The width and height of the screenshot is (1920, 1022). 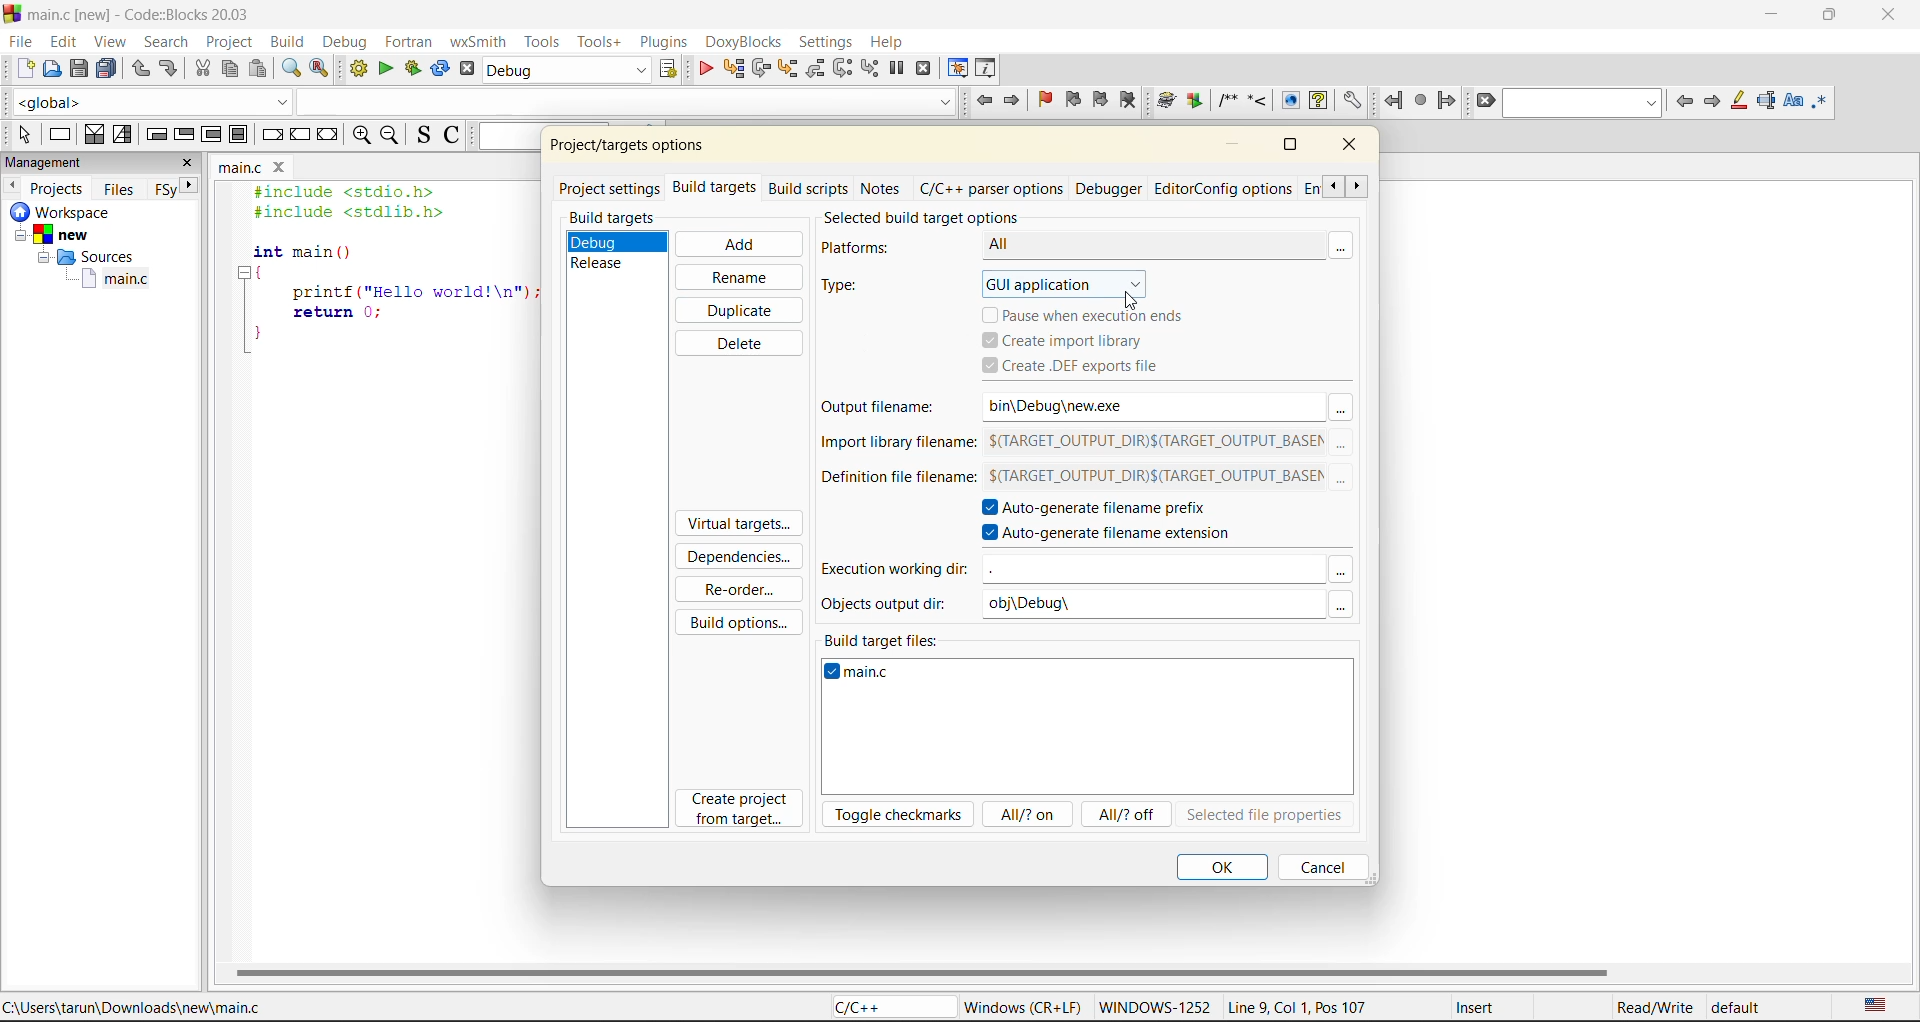 What do you see at coordinates (746, 560) in the screenshot?
I see `dependencies` at bounding box center [746, 560].